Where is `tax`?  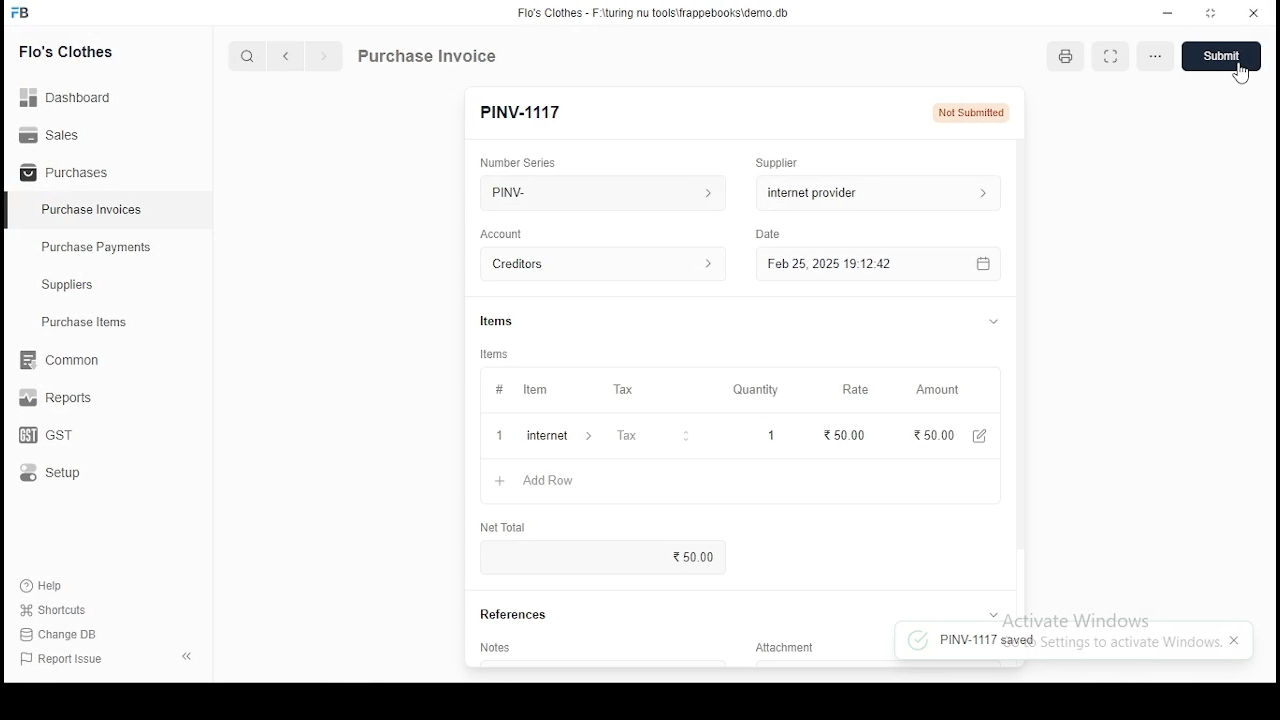
tax is located at coordinates (623, 390).